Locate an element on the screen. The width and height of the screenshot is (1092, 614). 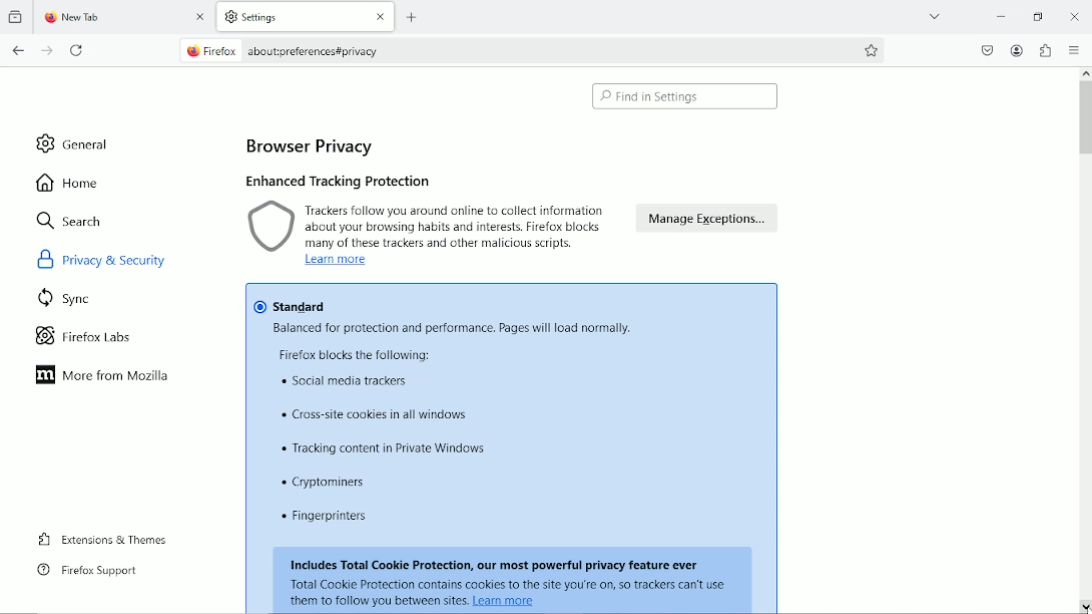
Total Cookie Protection contains cookies to the site you're on, so trackers can't use. is located at coordinates (511, 585).